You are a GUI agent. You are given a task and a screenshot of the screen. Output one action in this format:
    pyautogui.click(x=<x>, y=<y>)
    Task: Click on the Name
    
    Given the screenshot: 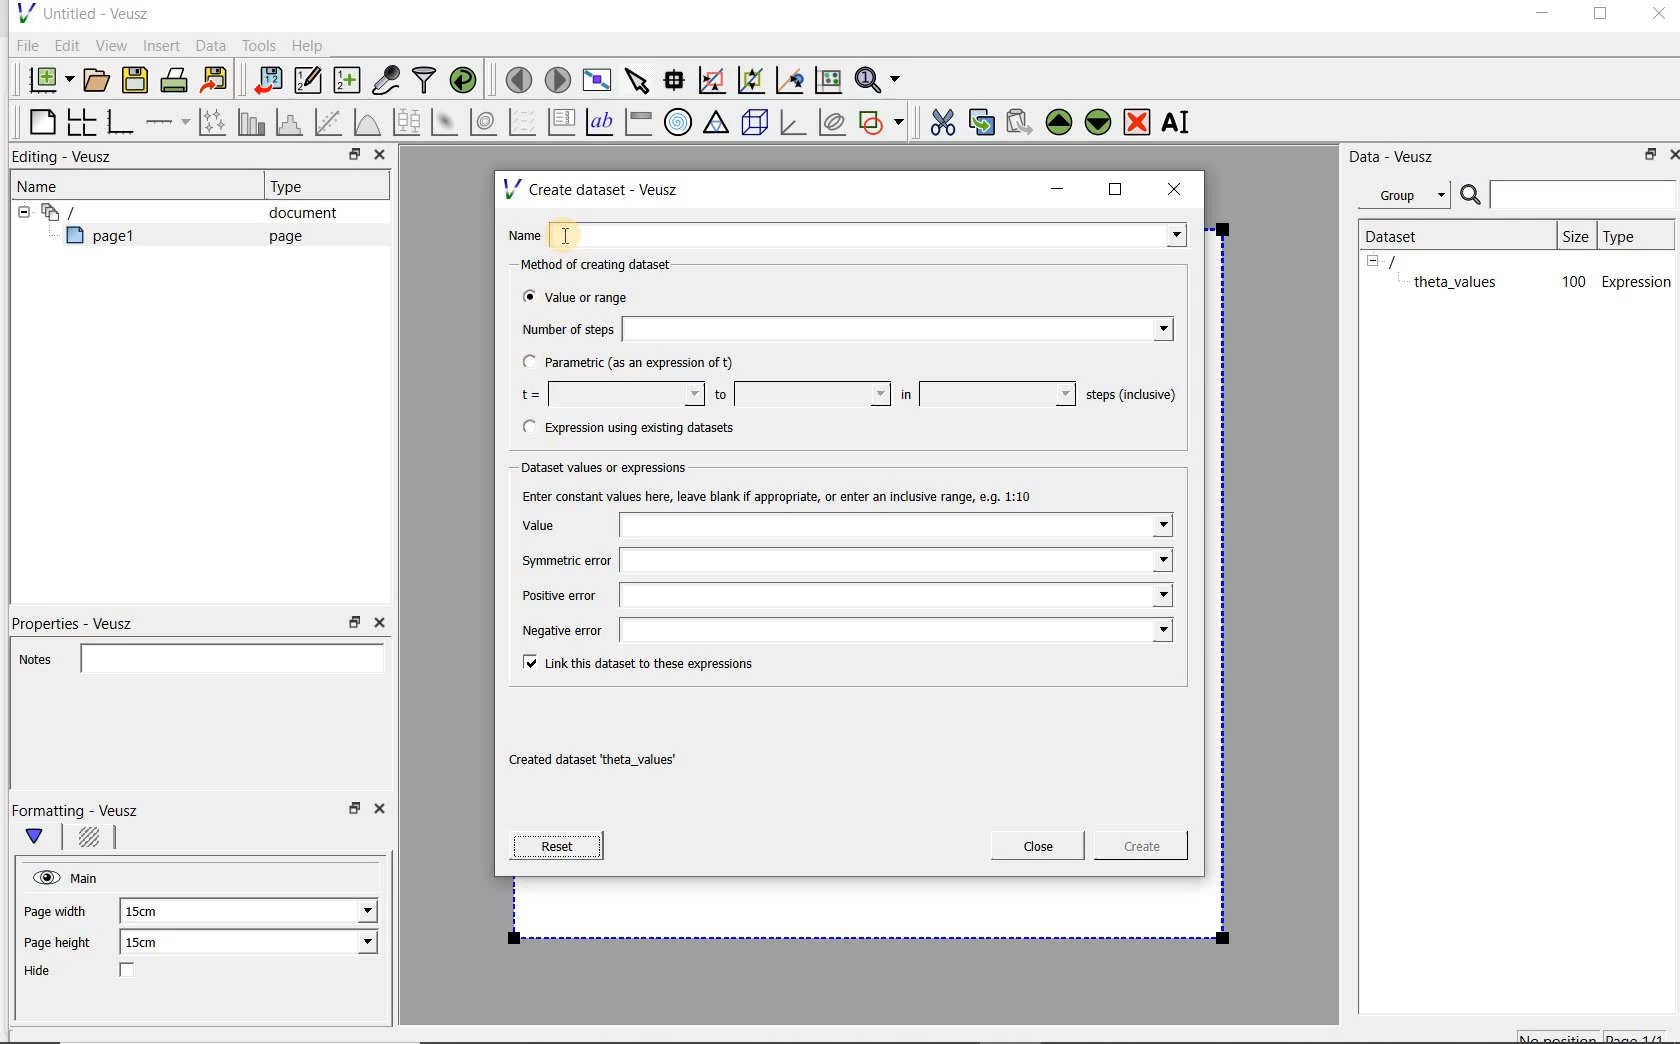 What is the action you would take?
    pyautogui.click(x=852, y=233)
    